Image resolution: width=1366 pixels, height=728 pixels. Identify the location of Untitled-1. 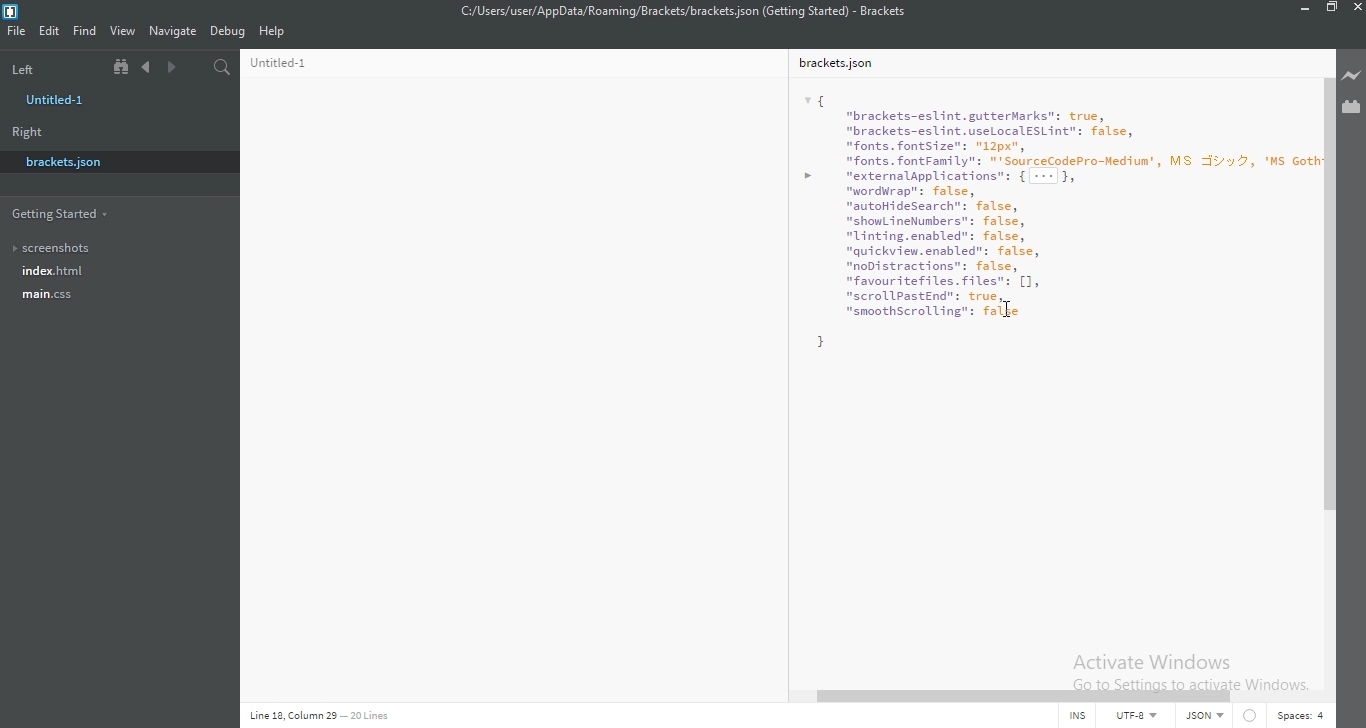
(1054, 366).